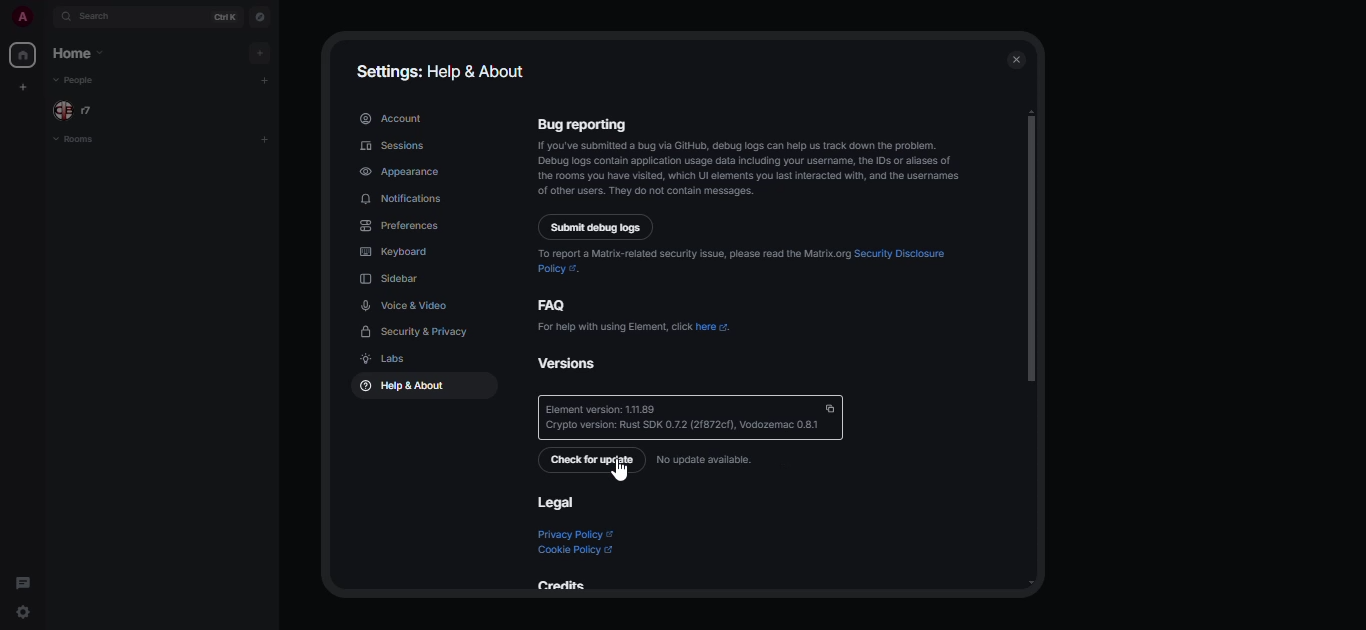 This screenshot has height=630, width=1366. Describe the element at coordinates (579, 362) in the screenshot. I see `versions` at that location.